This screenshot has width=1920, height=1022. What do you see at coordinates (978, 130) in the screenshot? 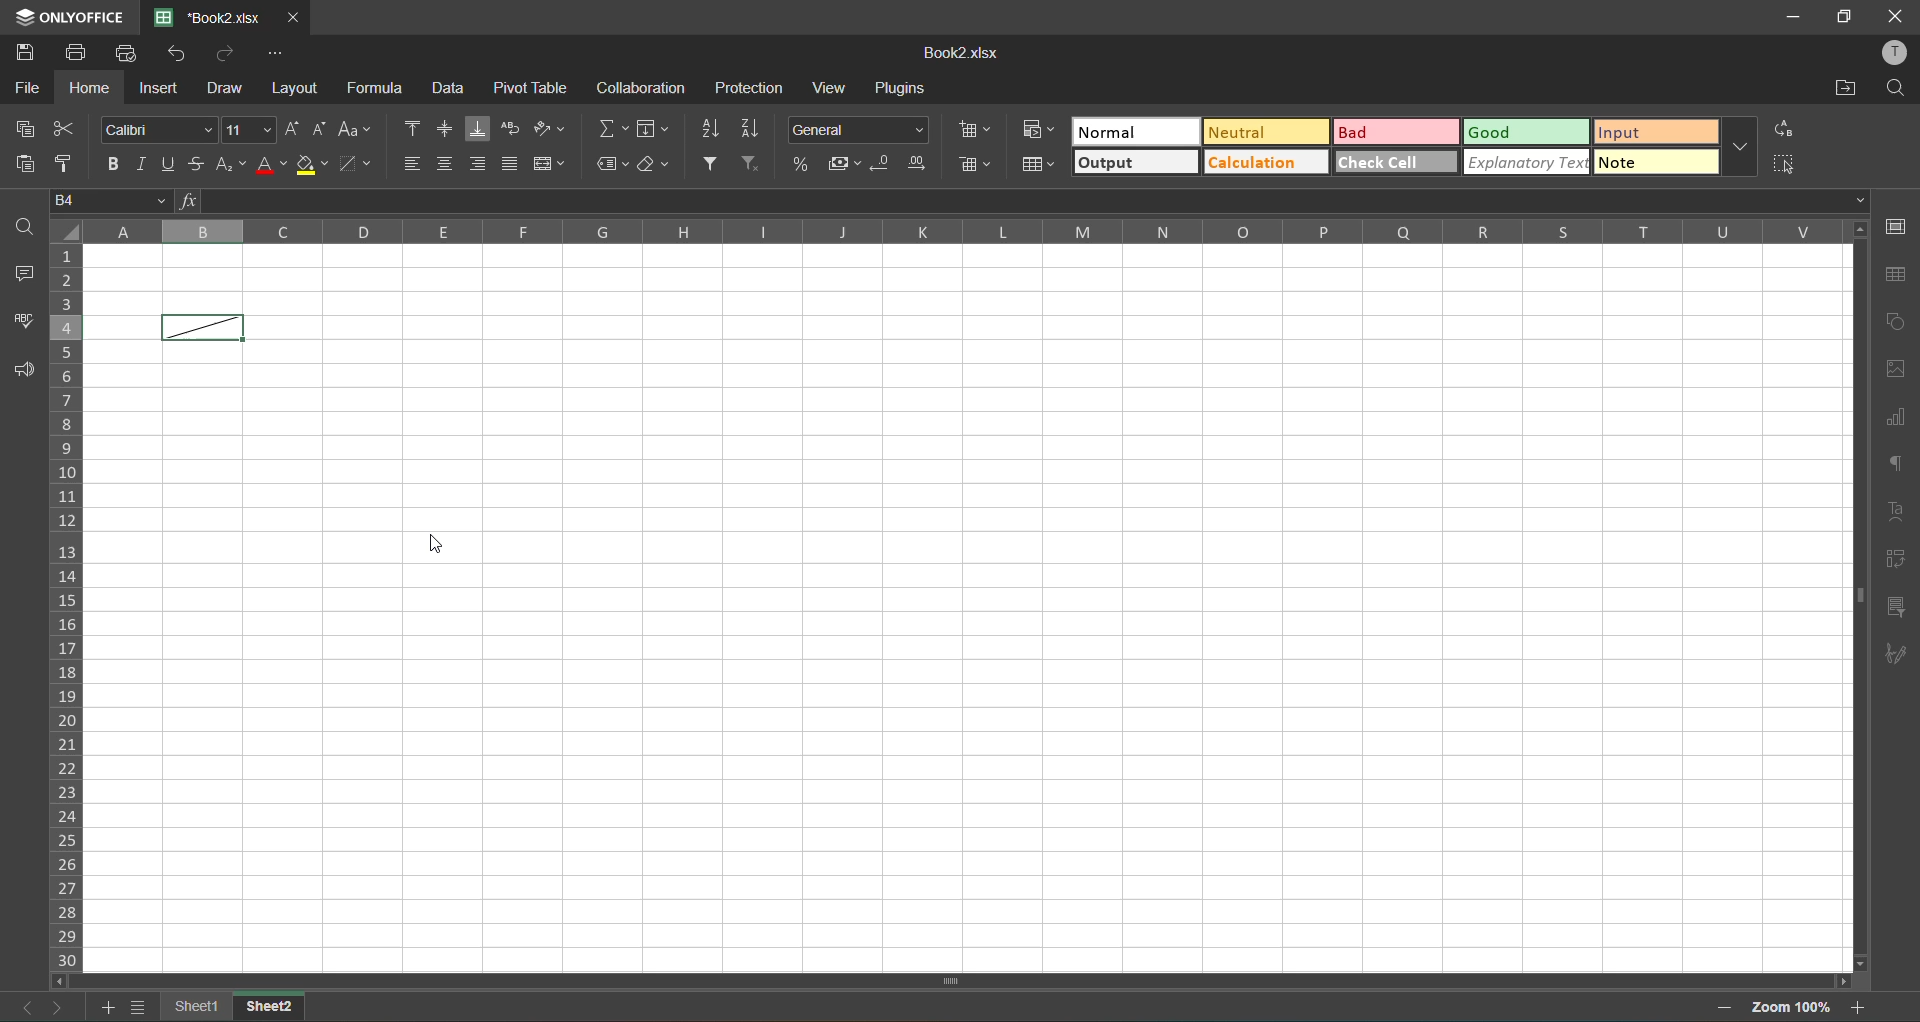
I see `insert cells` at bounding box center [978, 130].